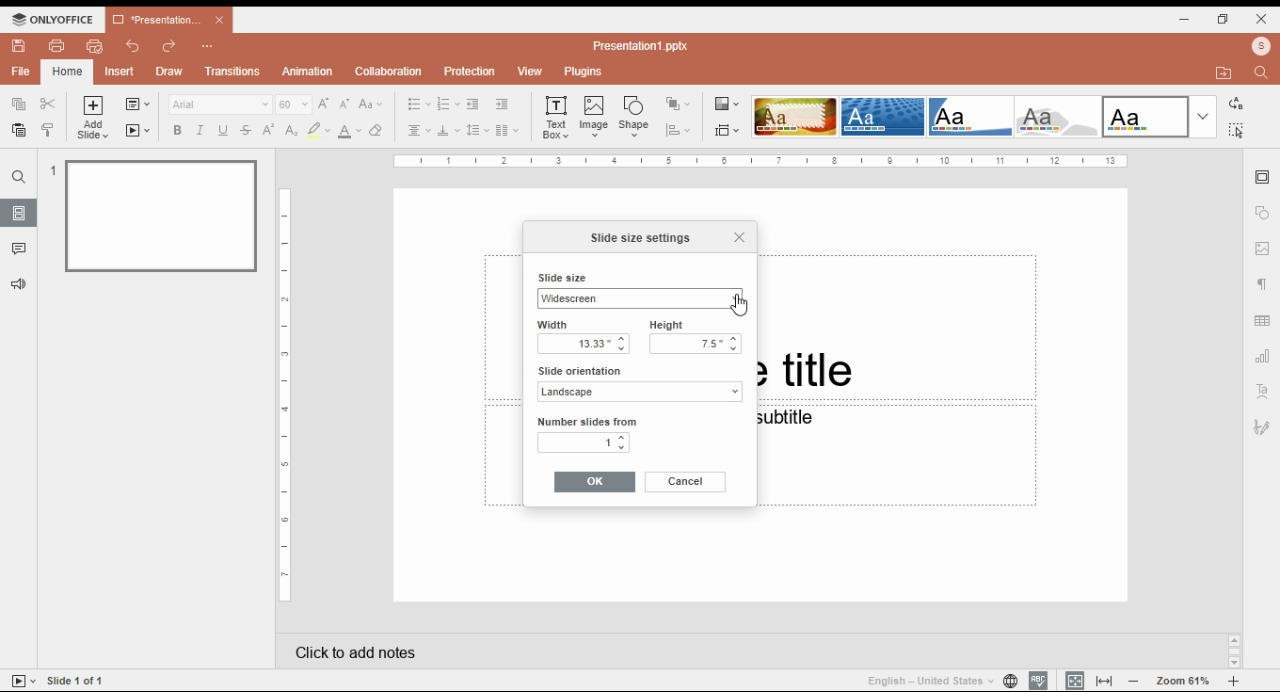 The height and width of the screenshot is (692, 1280). What do you see at coordinates (24, 681) in the screenshot?
I see `start slide show` at bounding box center [24, 681].